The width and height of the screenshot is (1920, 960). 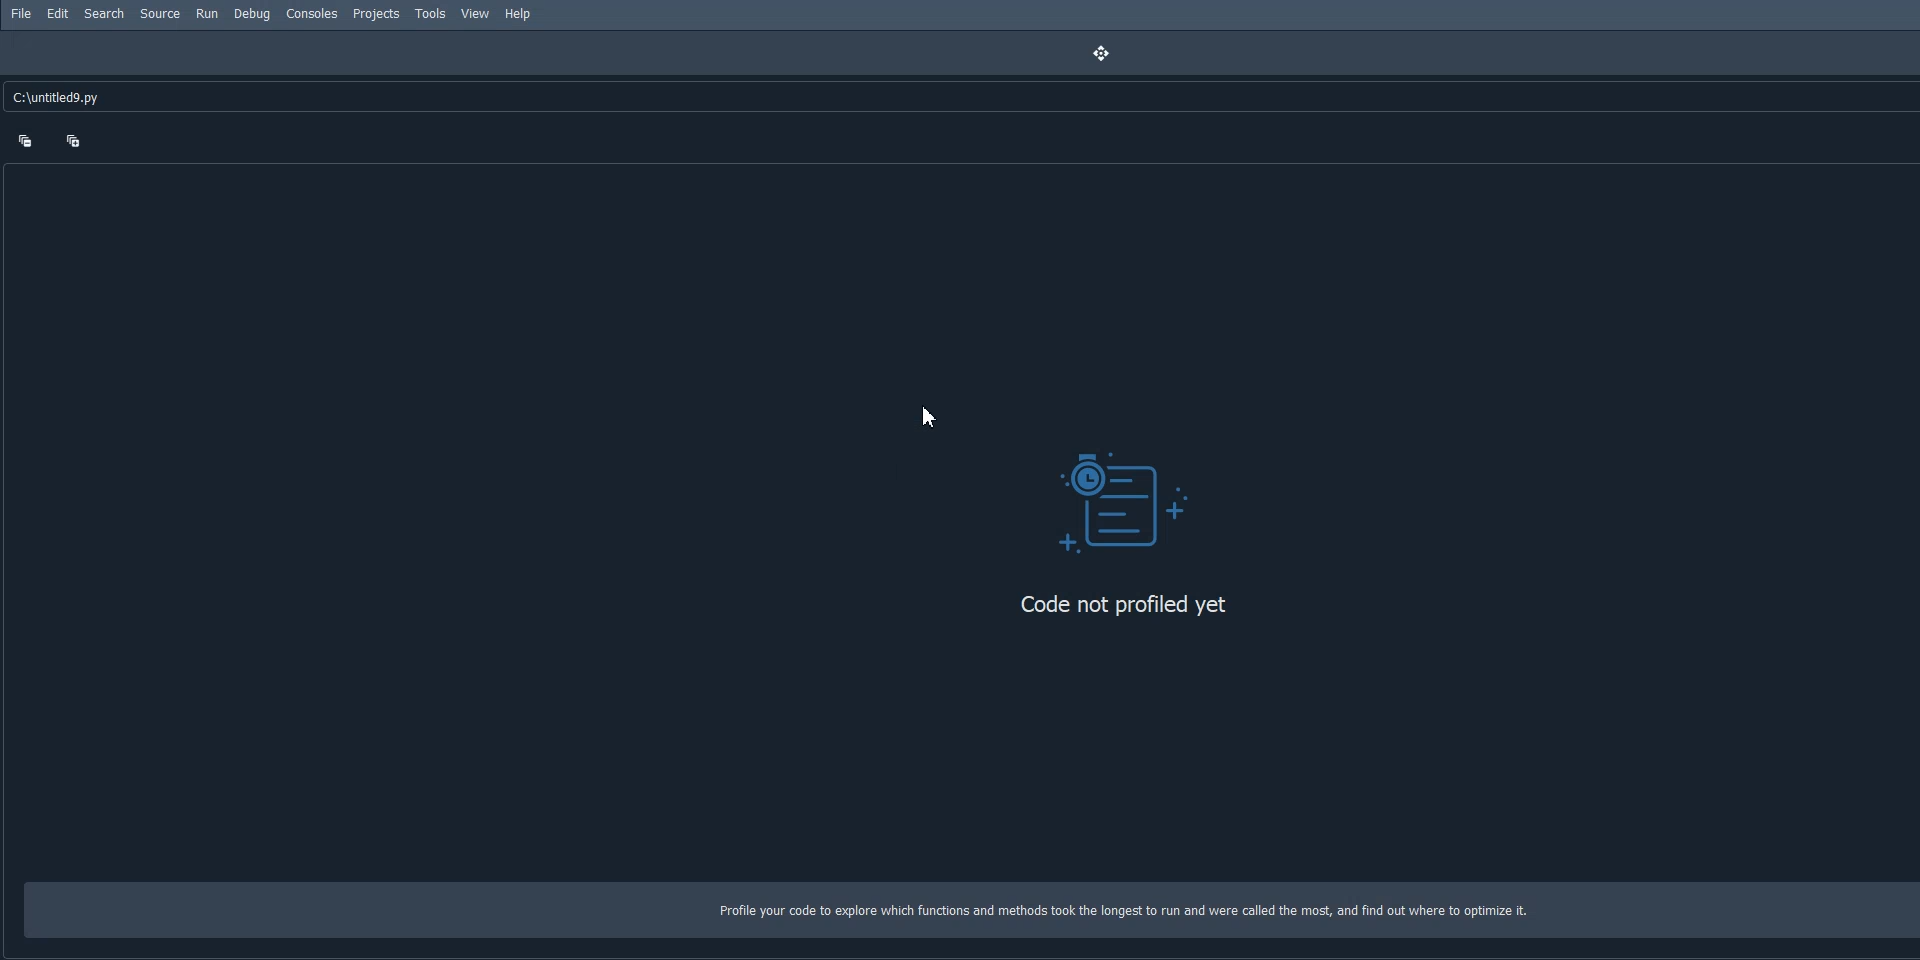 I want to click on Profile your code to explore which functions and methods took the longest to run and were called the most, and find out where to optimize it, so click(x=1136, y=911).